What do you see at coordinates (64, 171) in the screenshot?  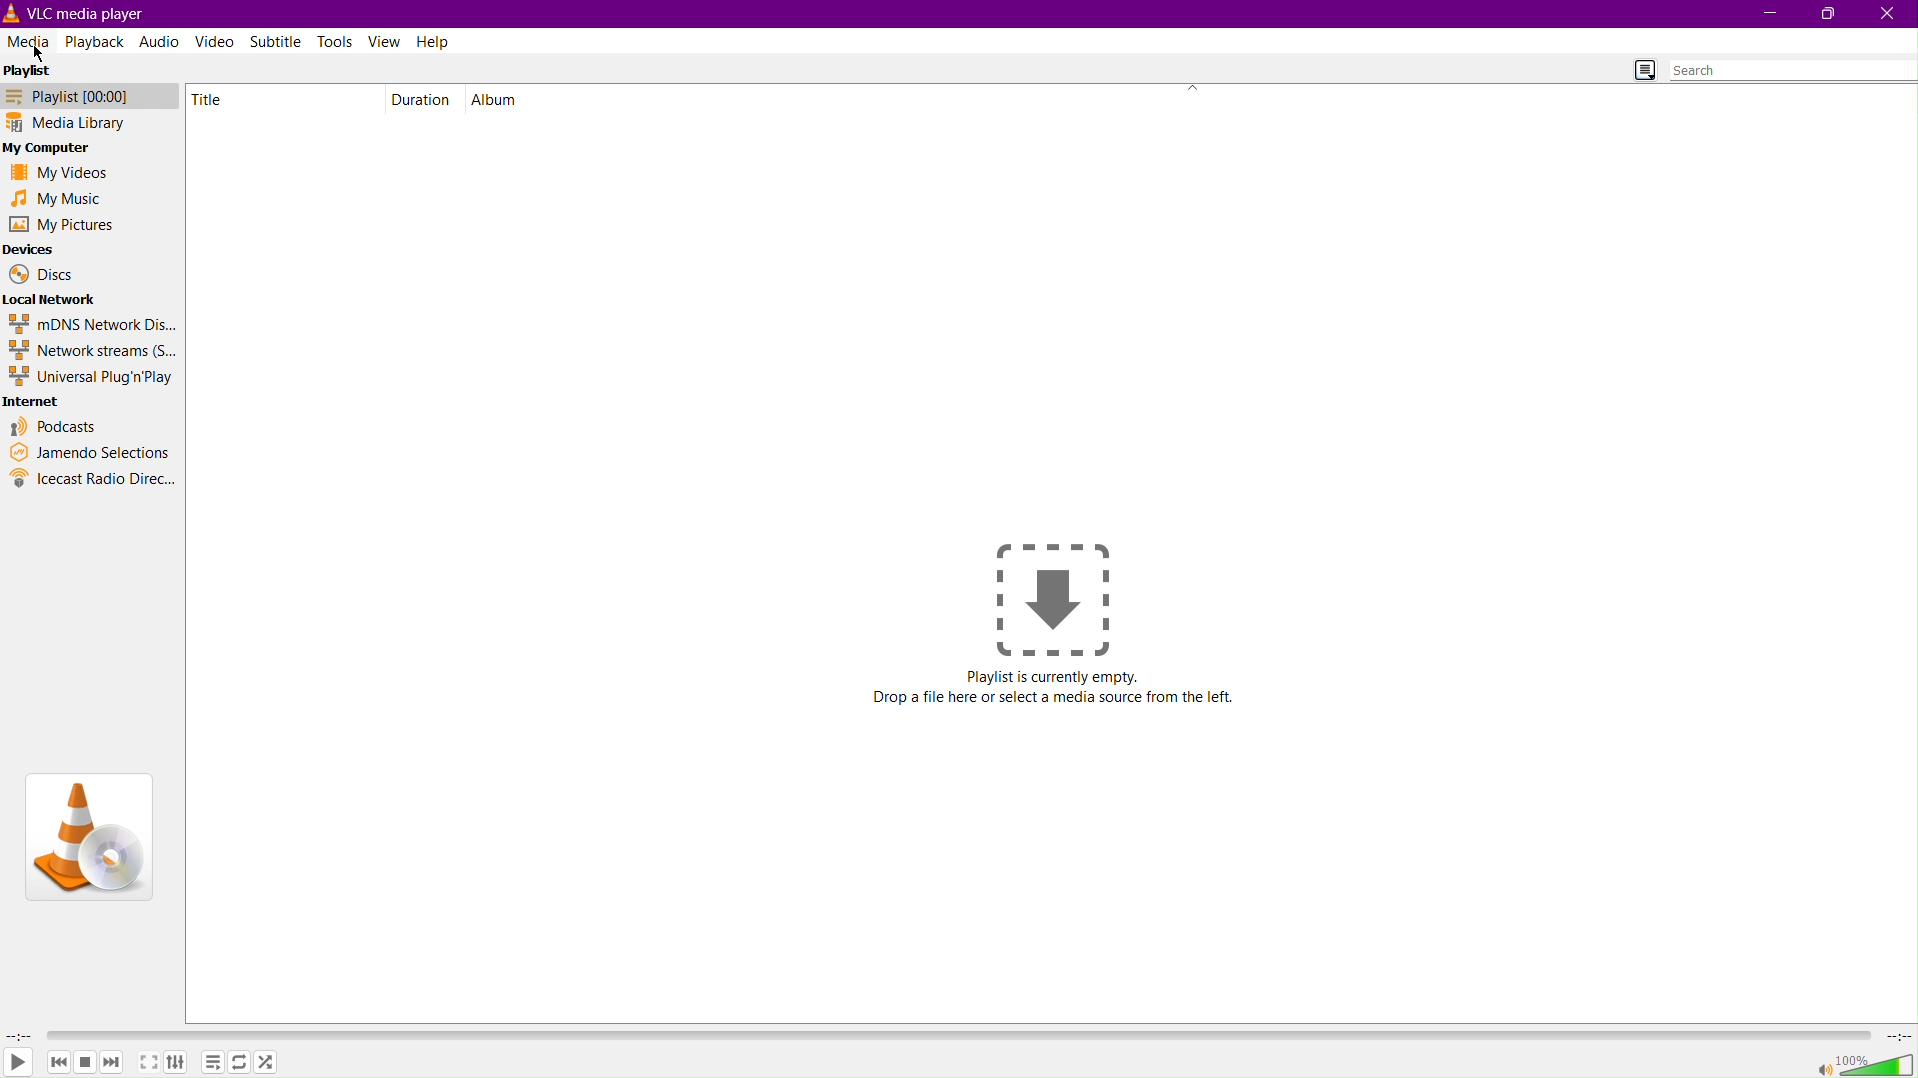 I see `My Videos` at bounding box center [64, 171].